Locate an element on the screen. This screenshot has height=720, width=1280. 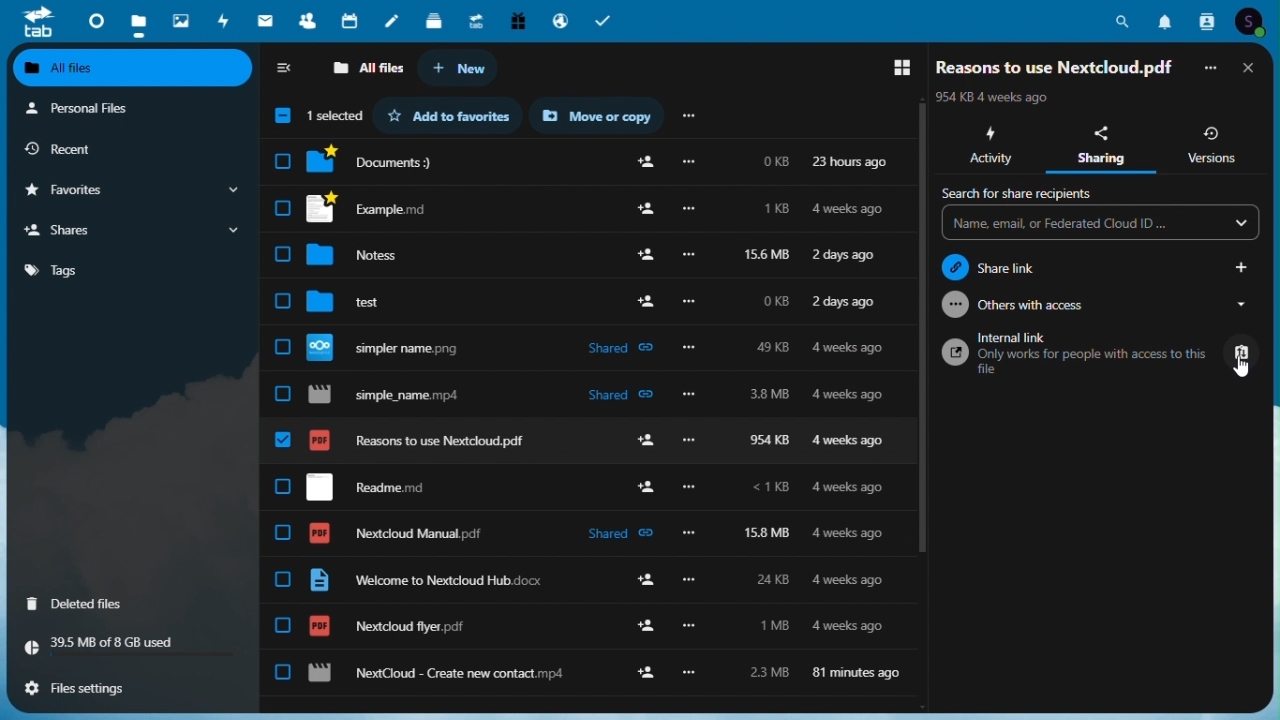
1mb is located at coordinates (776, 625).